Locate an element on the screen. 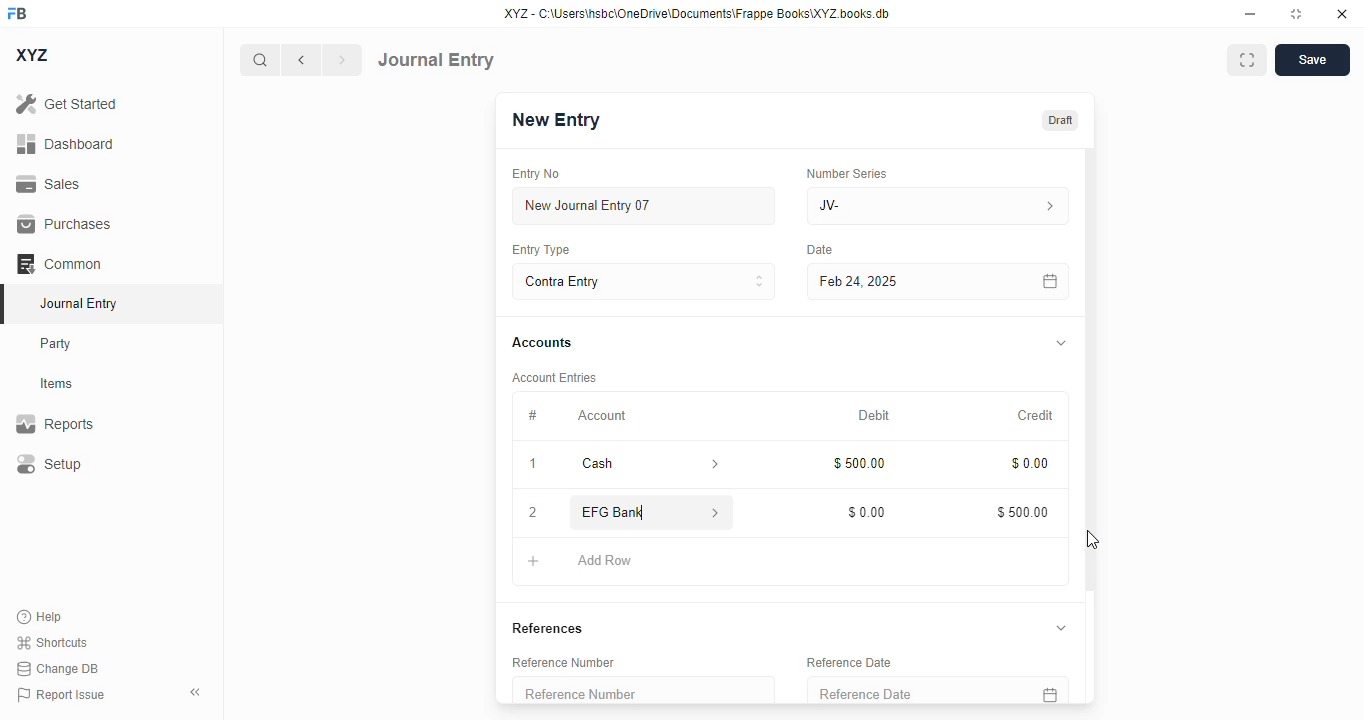 Image resolution: width=1364 pixels, height=720 pixels. account entries is located at coordinates (556, 377).